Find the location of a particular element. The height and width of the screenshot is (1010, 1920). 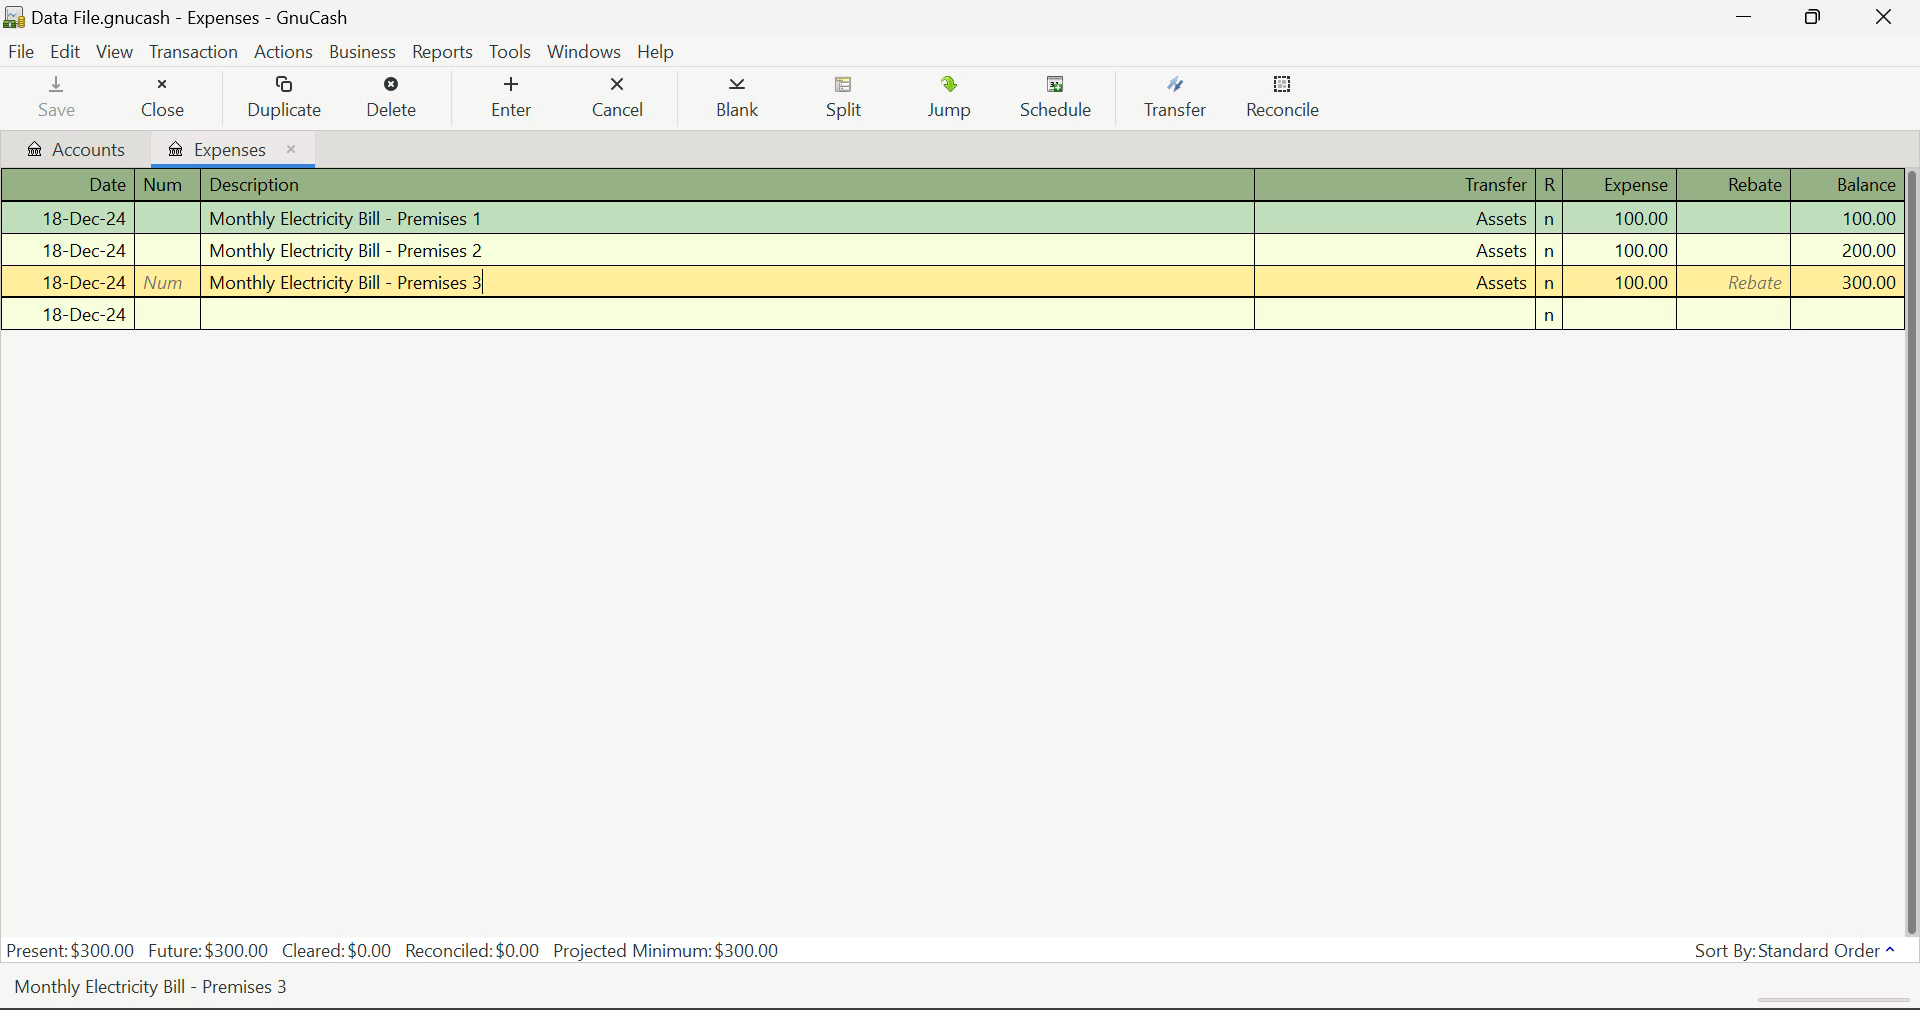

Reports is located at coordinates (442, 53).